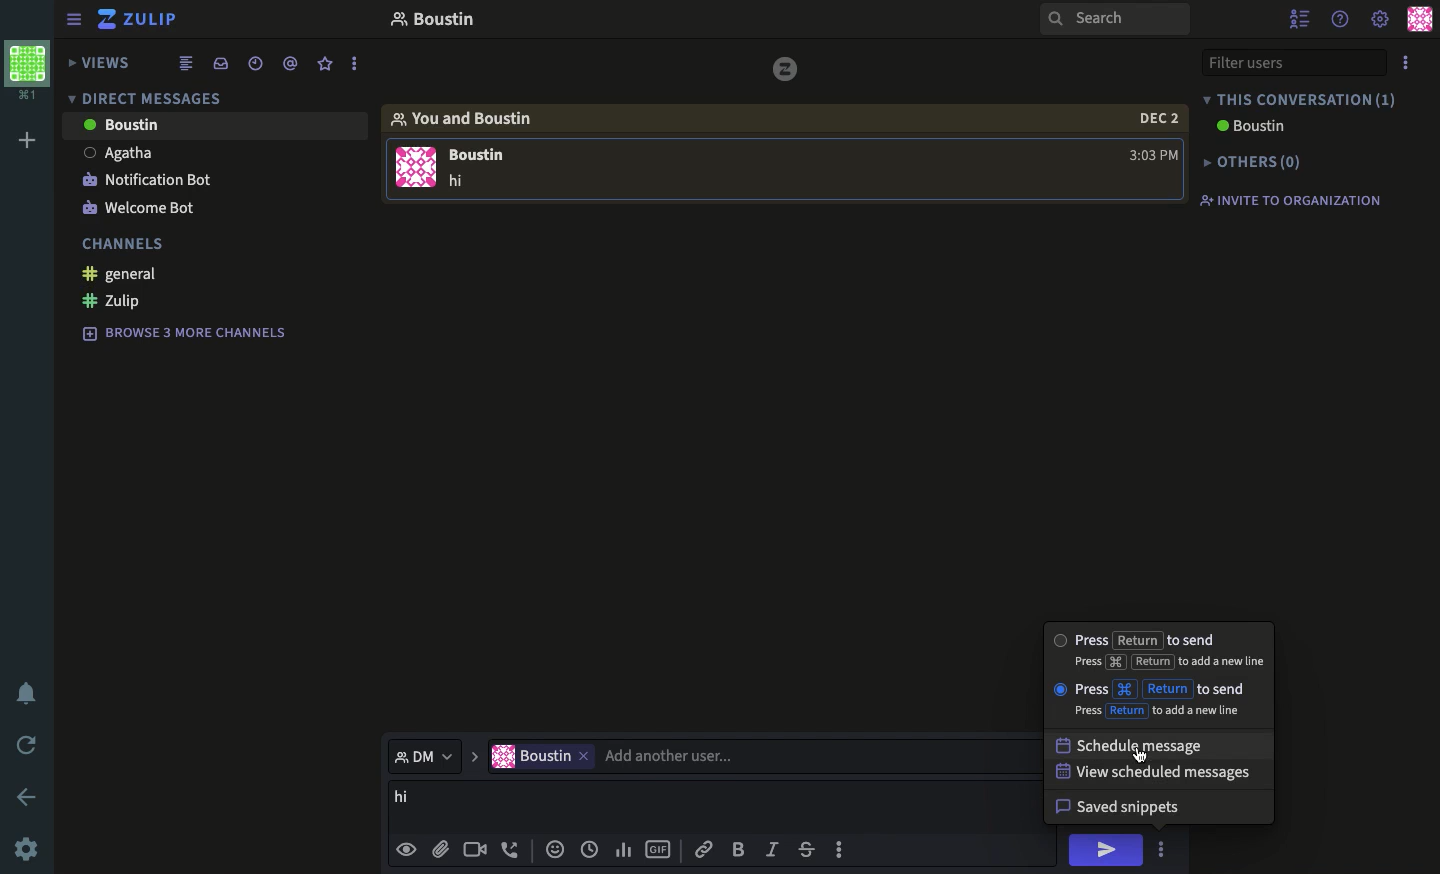  What do you see at coordinates (123, 247) in the screenshot?
I see `channels` at bounding box center [123, 247].